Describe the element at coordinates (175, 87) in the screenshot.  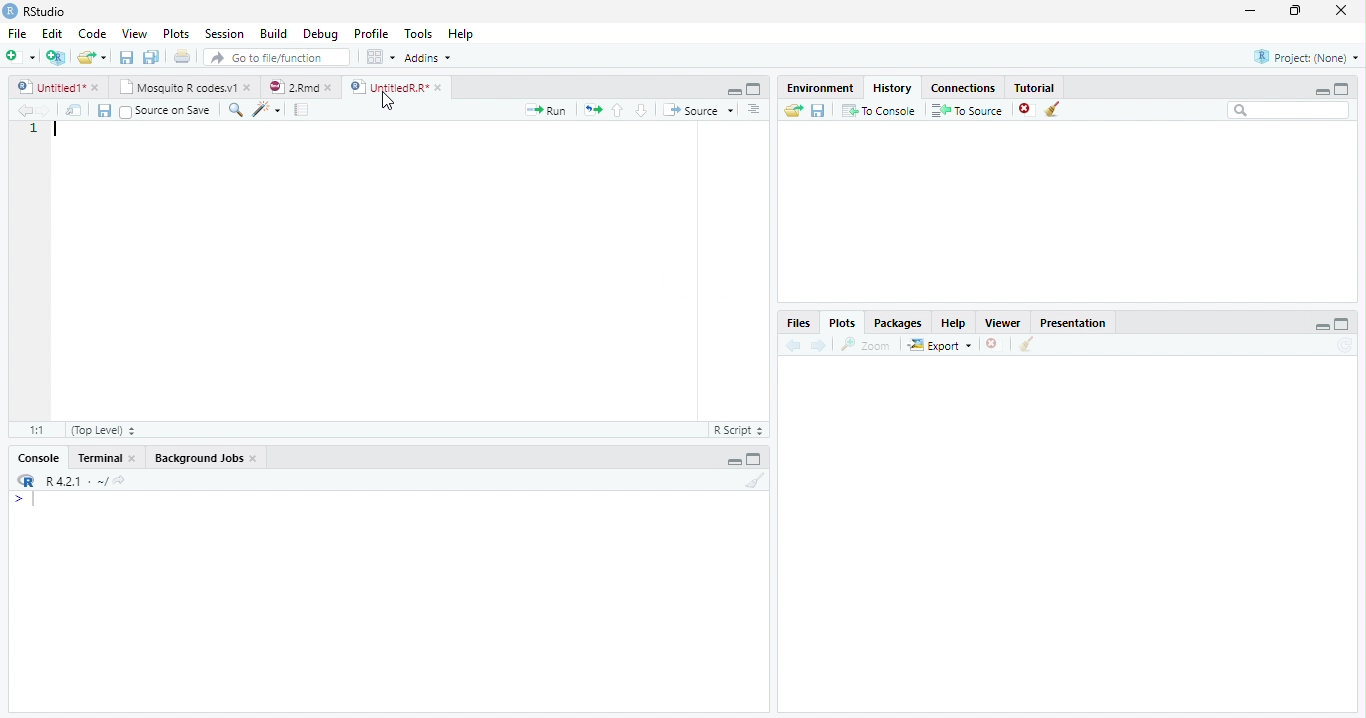
I see `Mosquito R codes.v1` at that location.